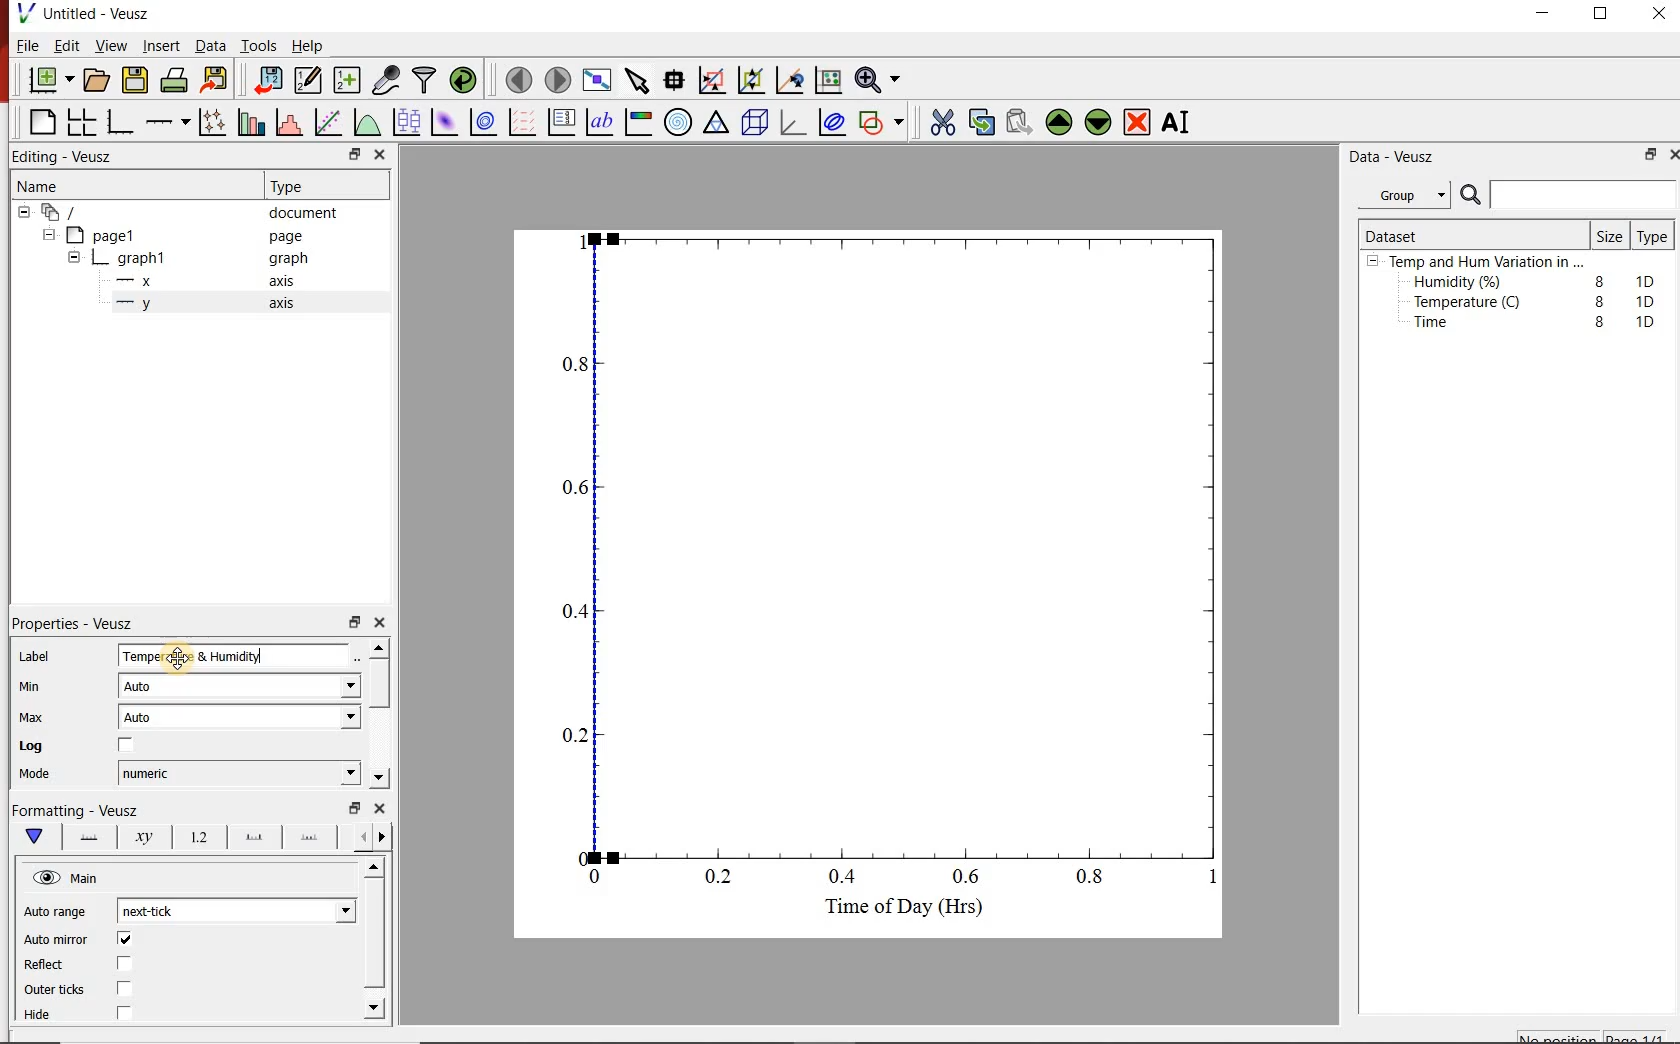 The width and height of the screenshot is (1680, 1044). I want to click on Mode dropdown, so click(327, 773).